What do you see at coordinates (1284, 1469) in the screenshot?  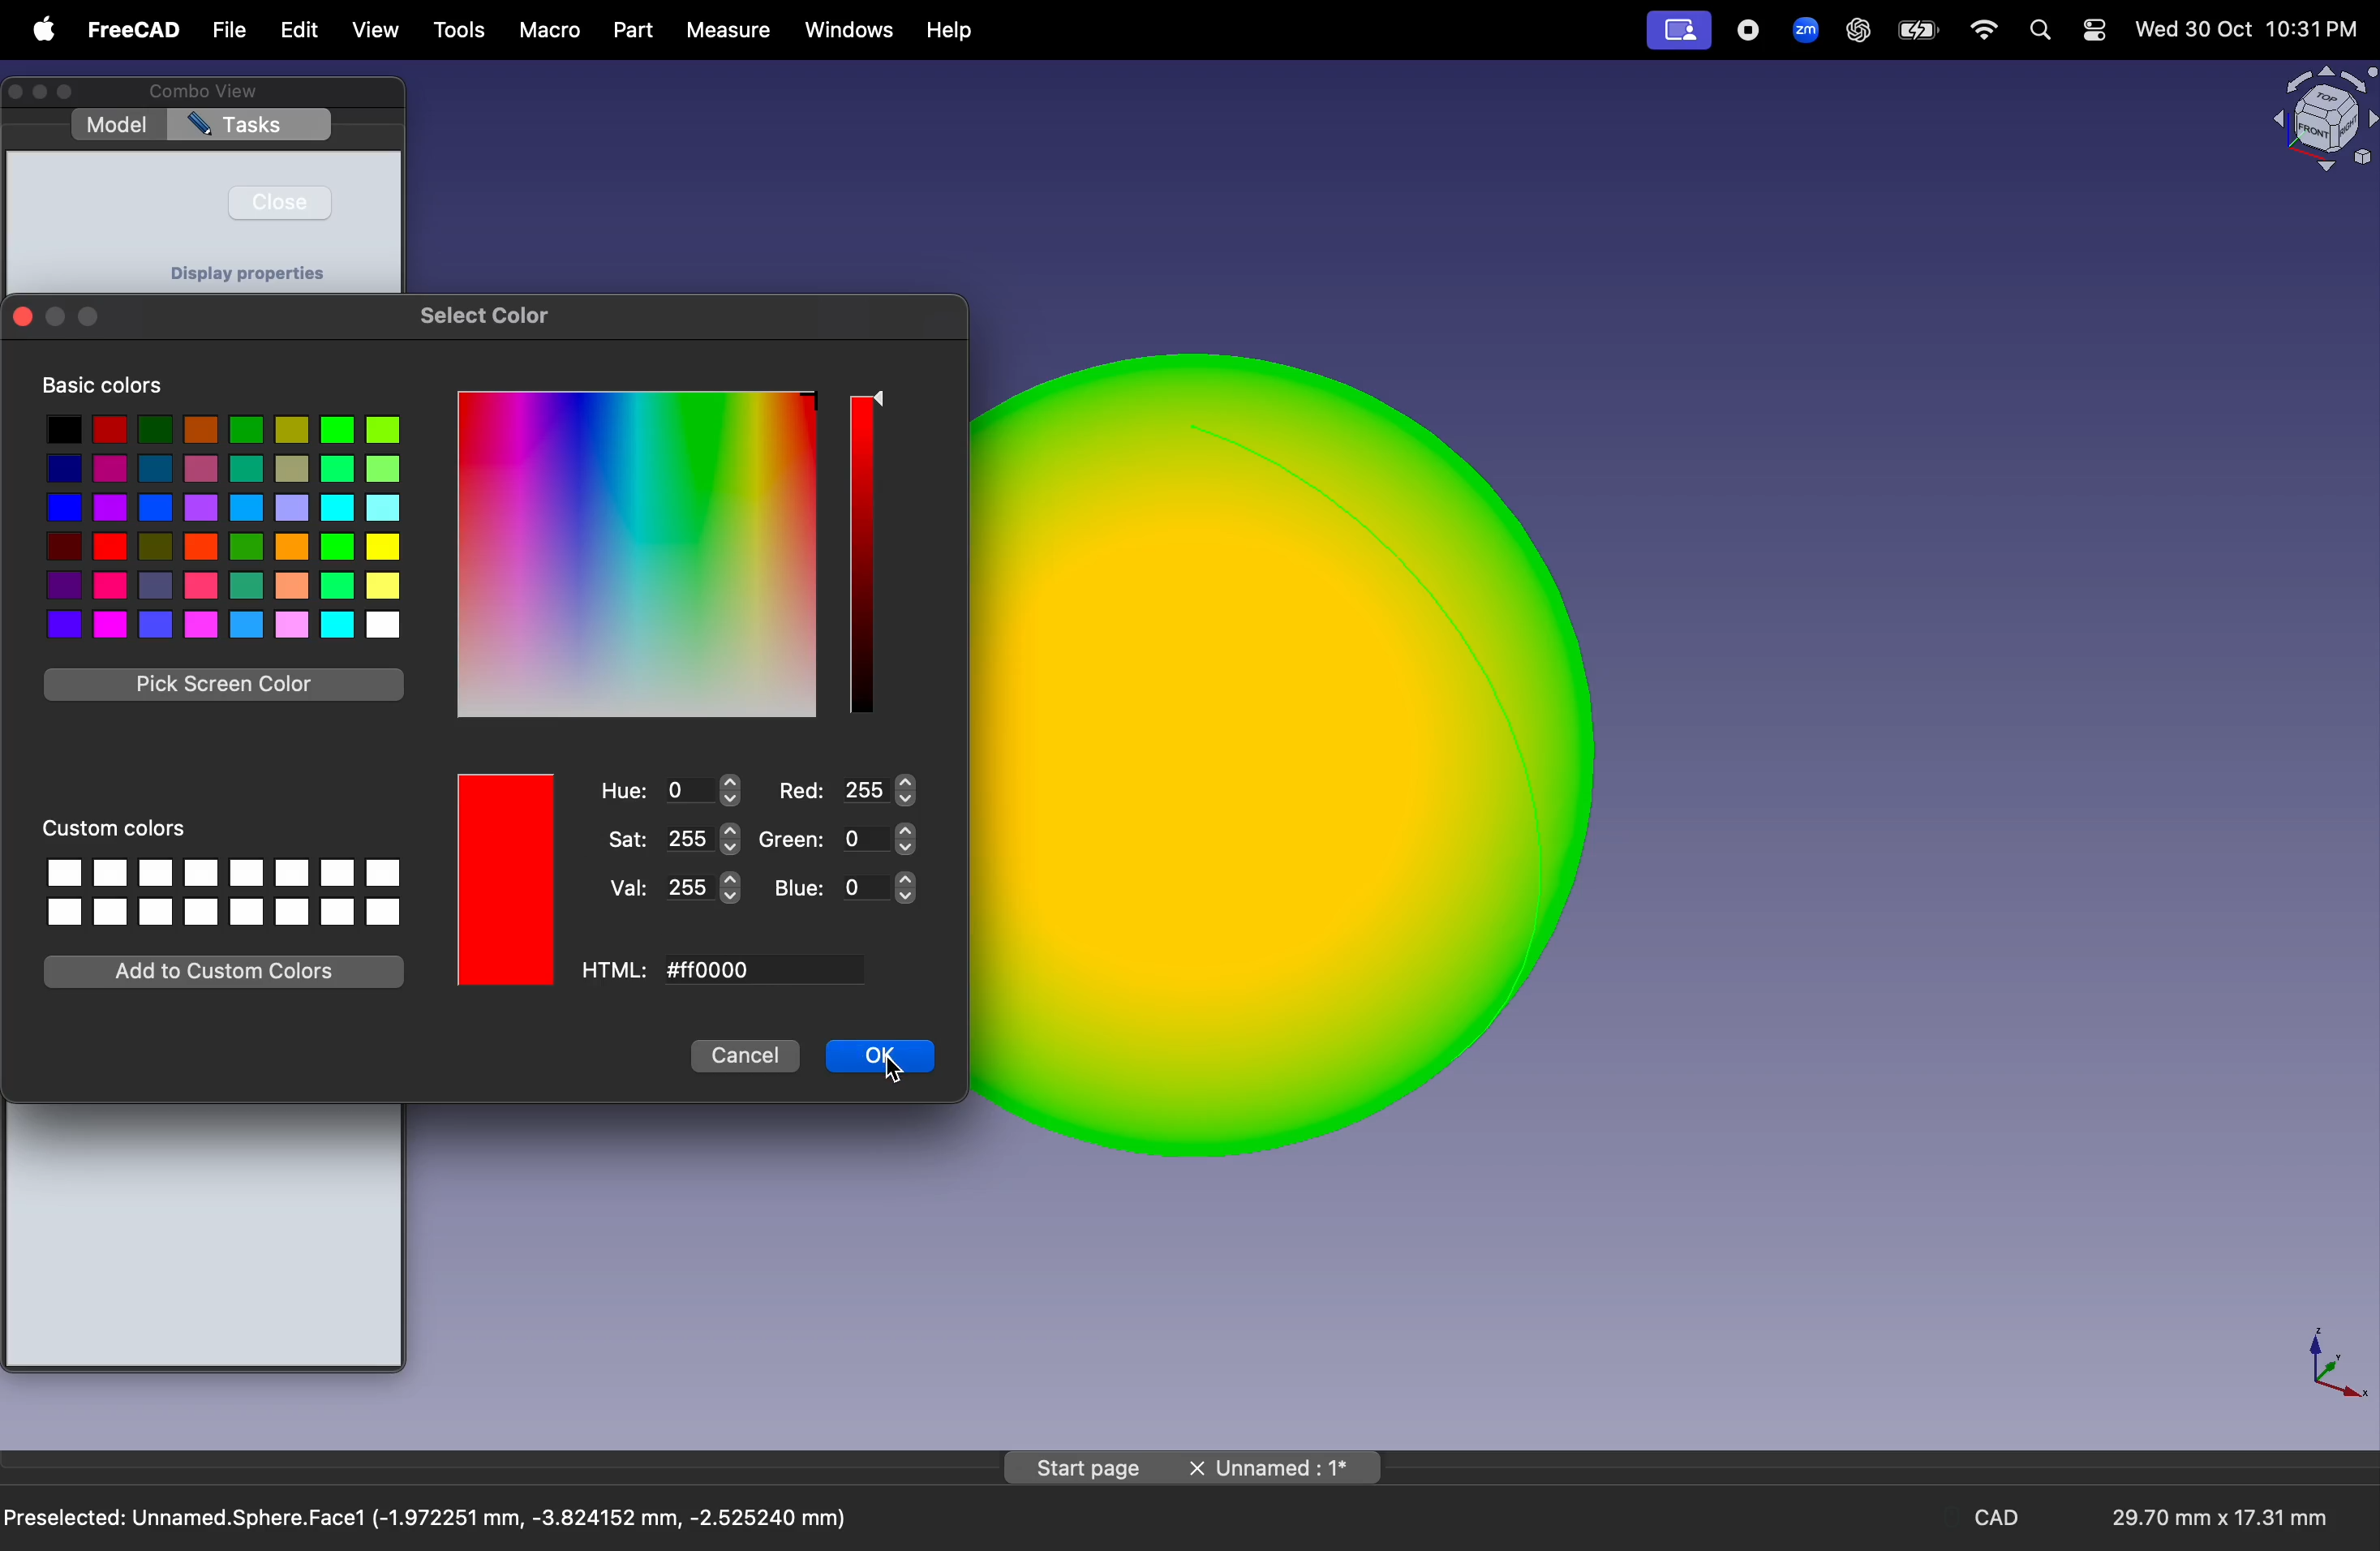 I see `unnamed` at bounding box center [1284, 1469].